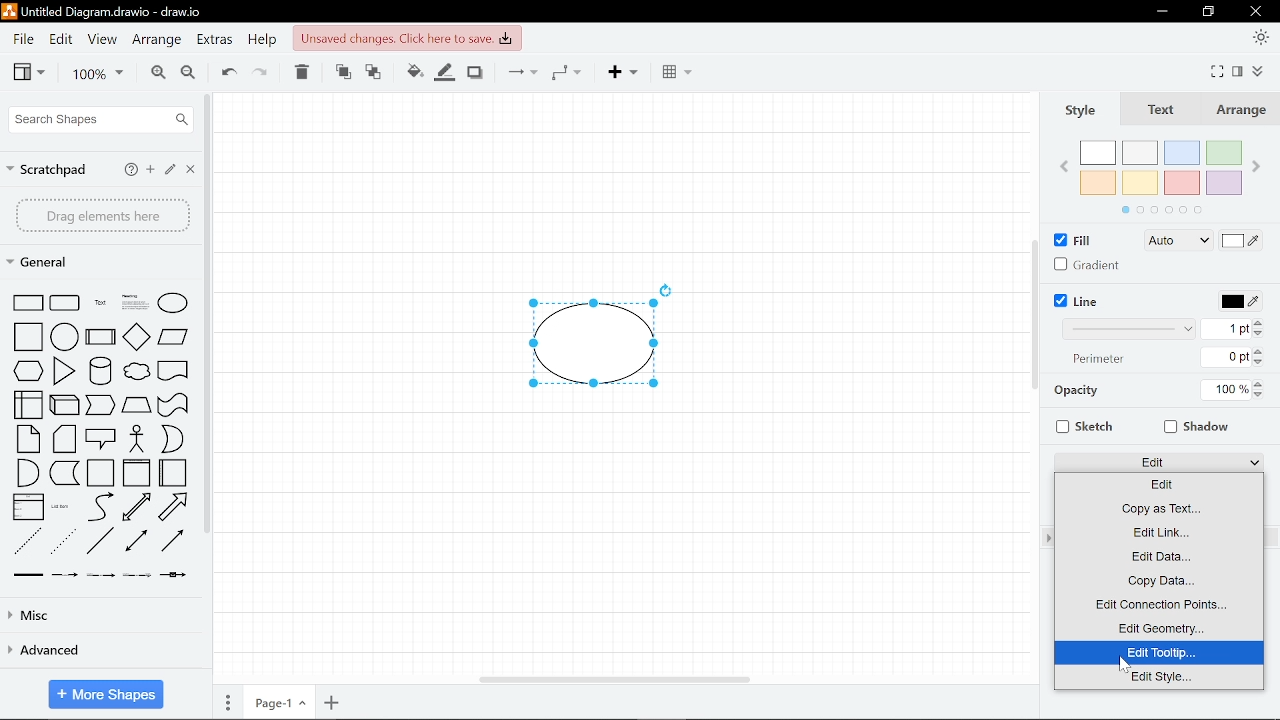 The image size is (1280, 720). What do you see at coordinates (175, 337) in the screenshot?
I see `parallelogram` at bounding box center [175, 337].